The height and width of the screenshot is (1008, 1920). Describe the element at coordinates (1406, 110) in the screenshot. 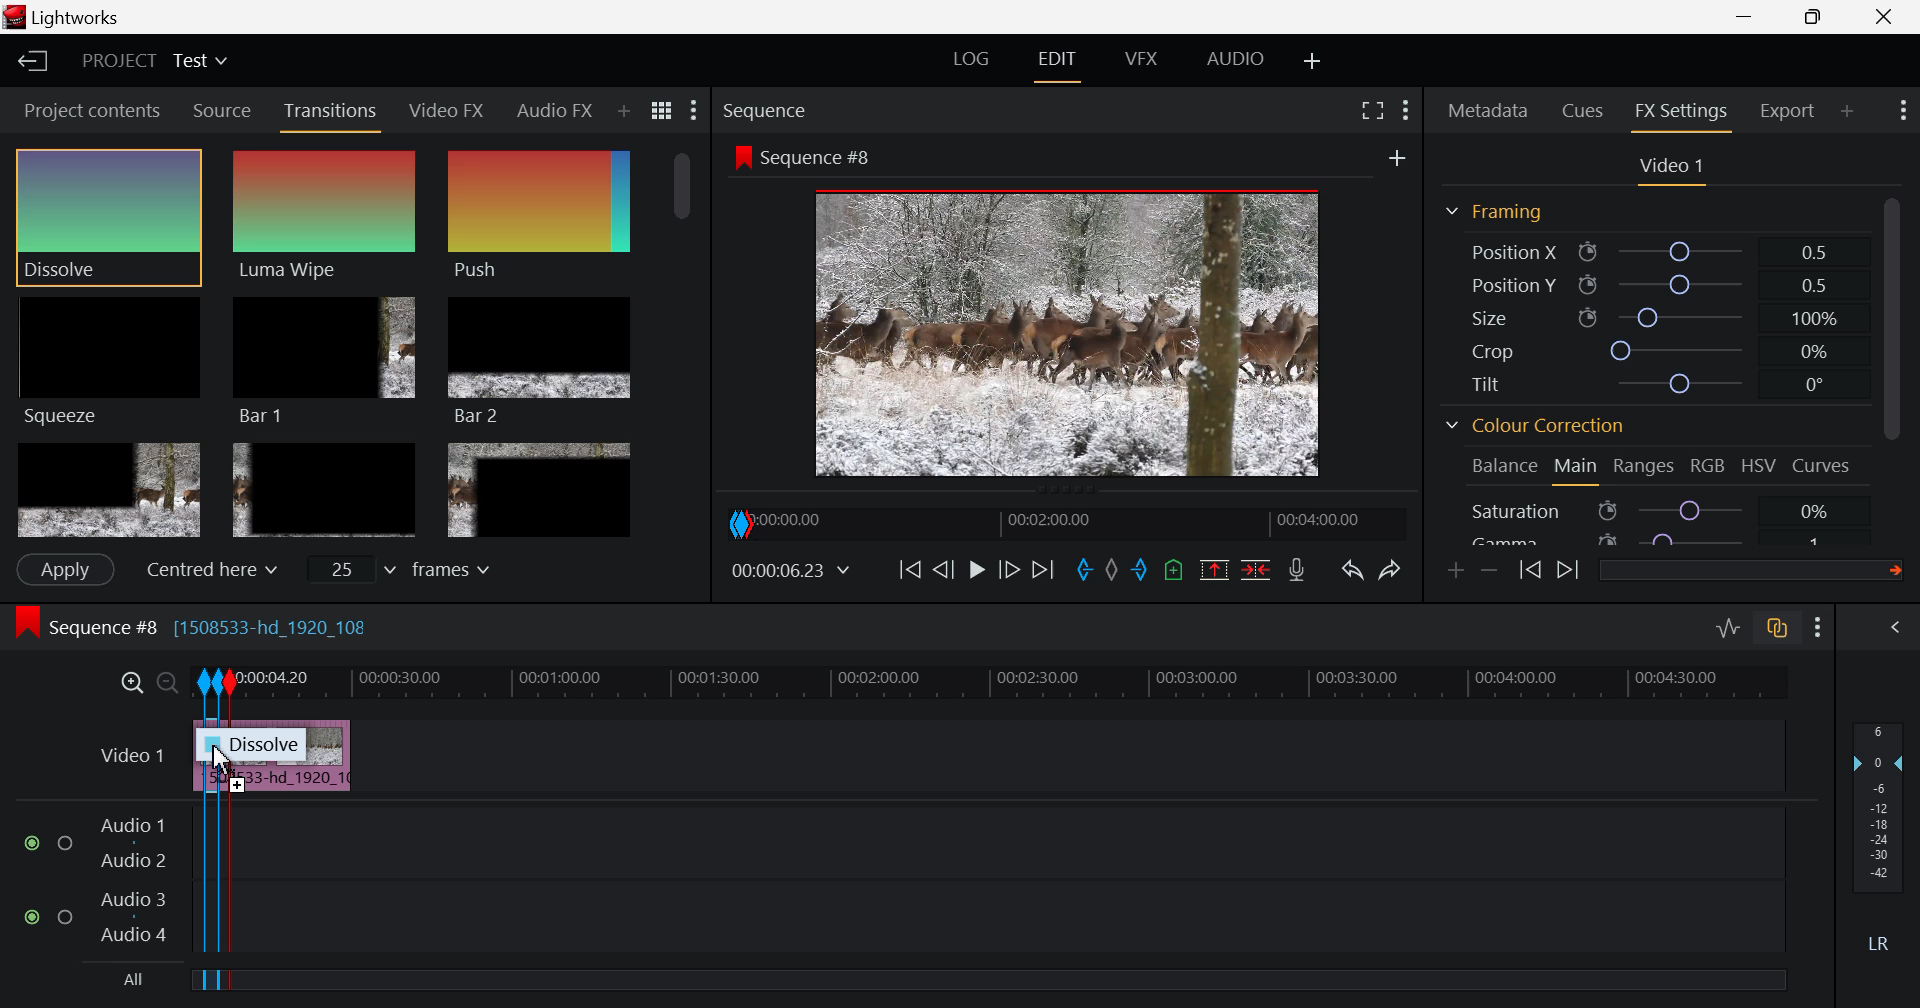

I see `Show settings` at that location.